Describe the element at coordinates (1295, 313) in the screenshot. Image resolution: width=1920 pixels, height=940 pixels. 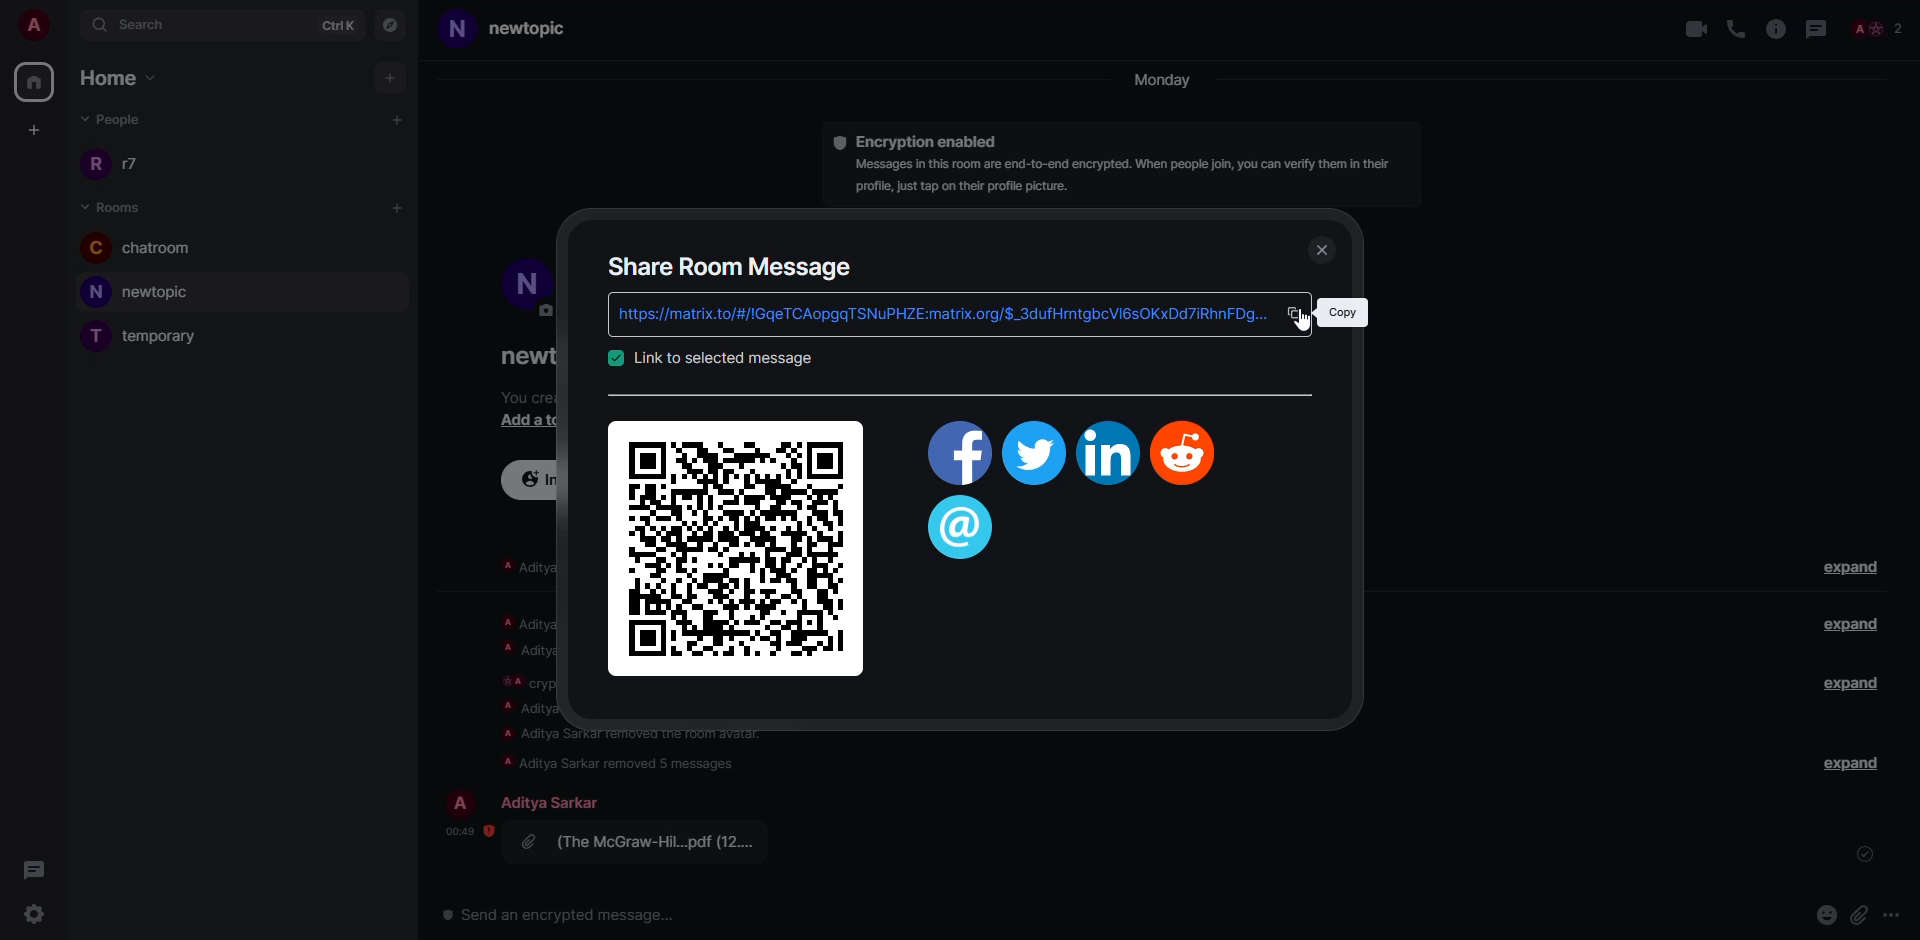
I see `copy` at that location.